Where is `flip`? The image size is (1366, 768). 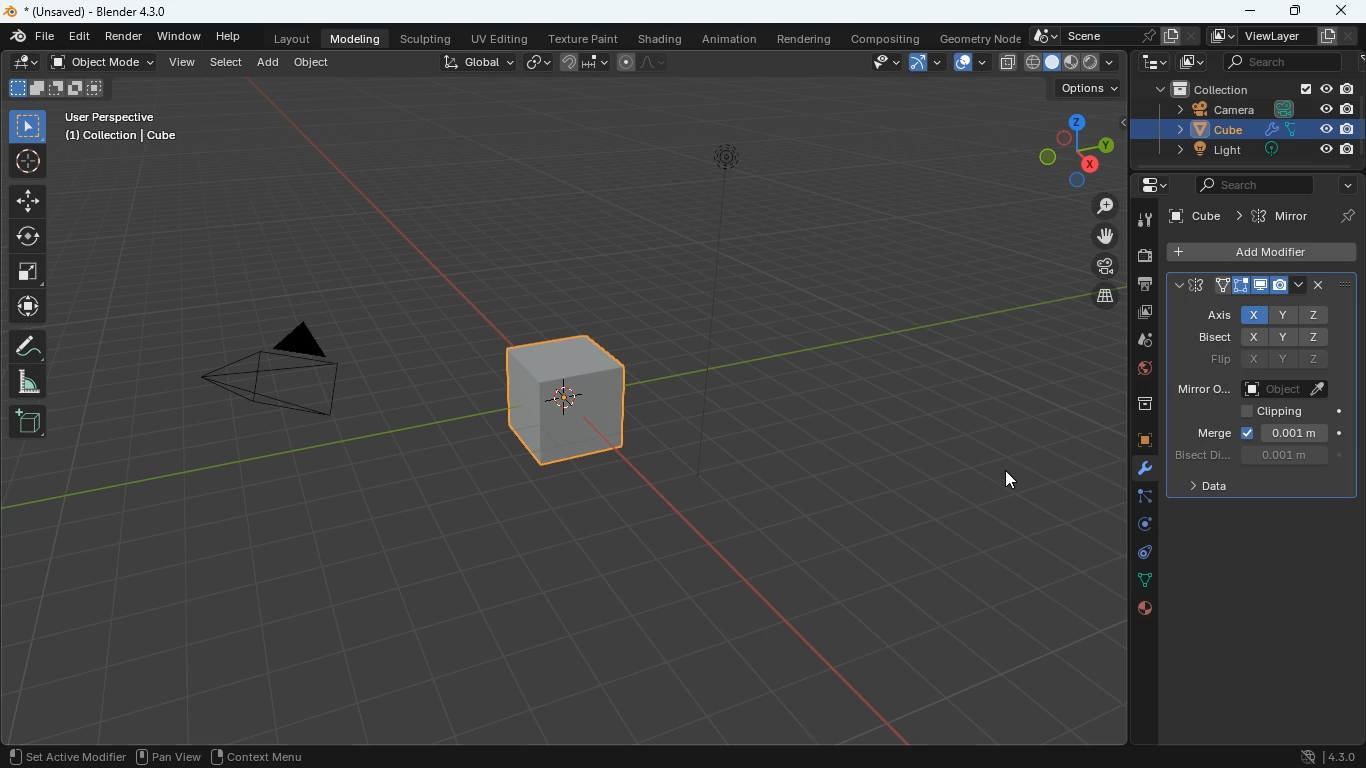 flip is located at coordinates (1209, 359).